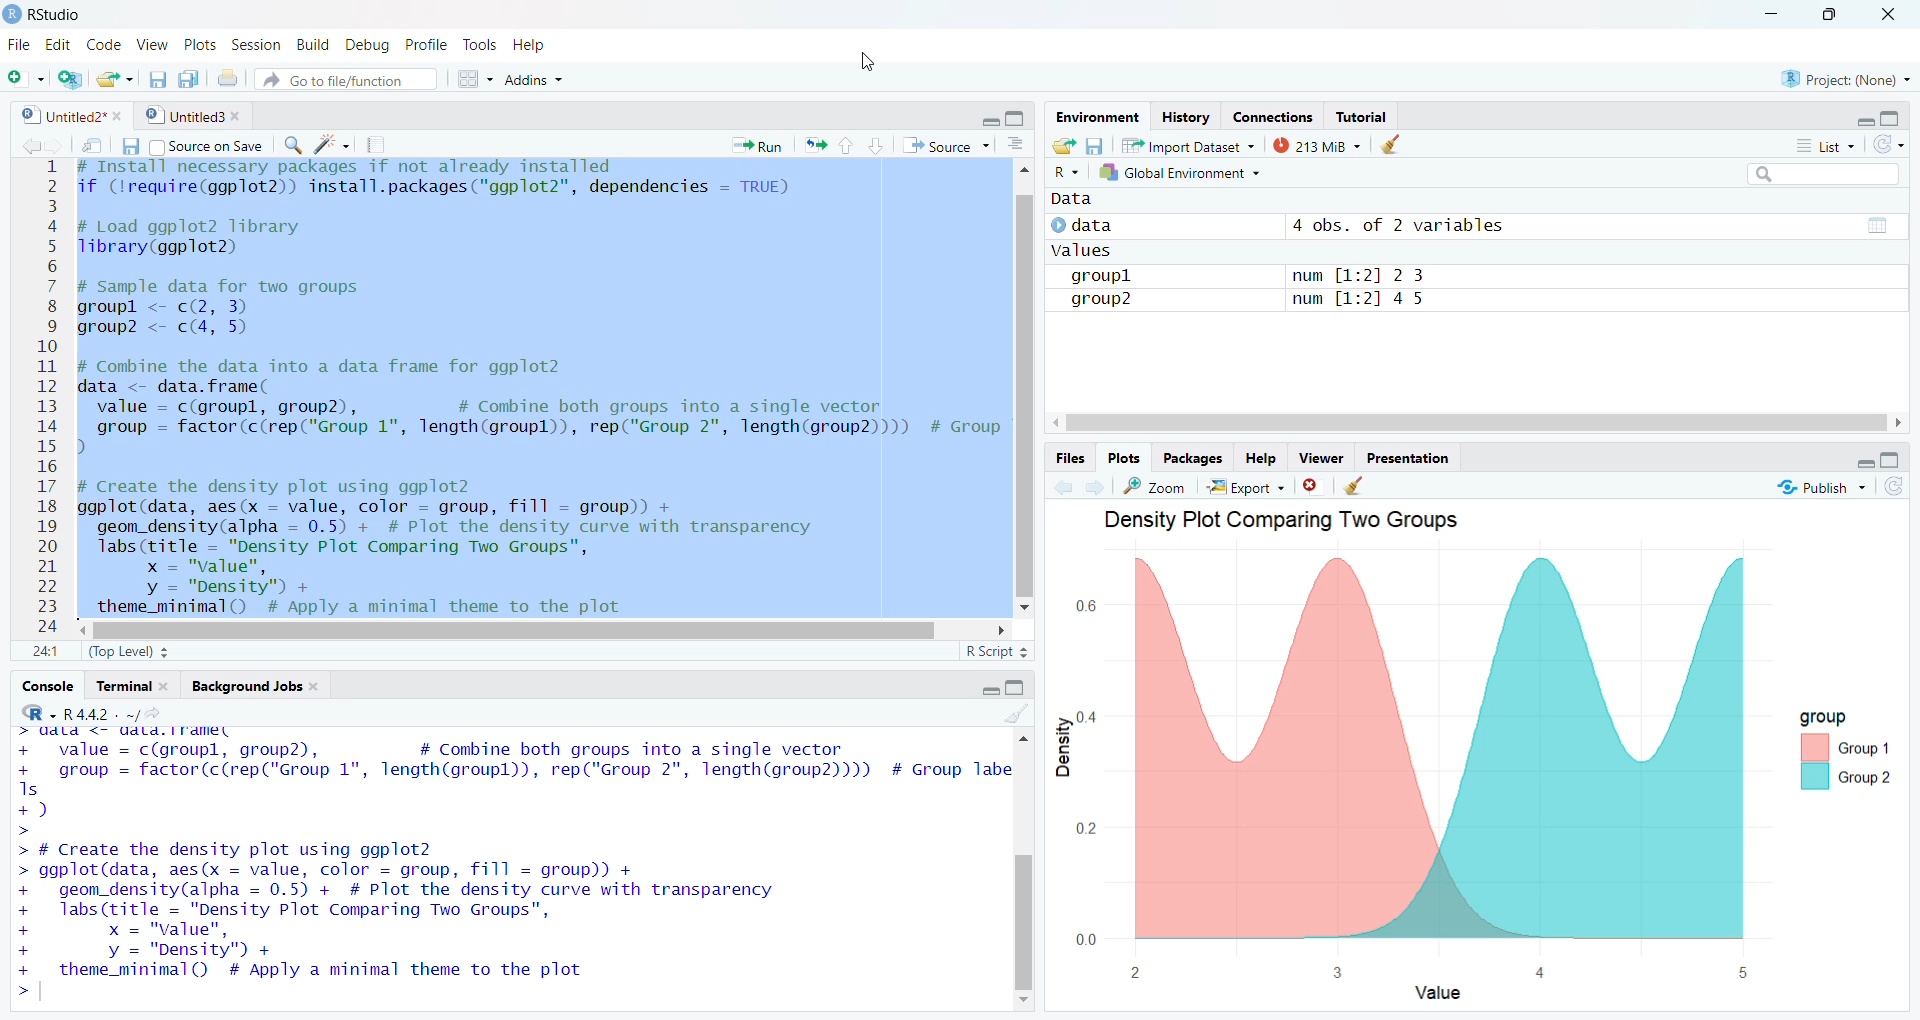 The width and height of the screenshot is (1920, 1020). I want to click on edit, so click(56, 42).